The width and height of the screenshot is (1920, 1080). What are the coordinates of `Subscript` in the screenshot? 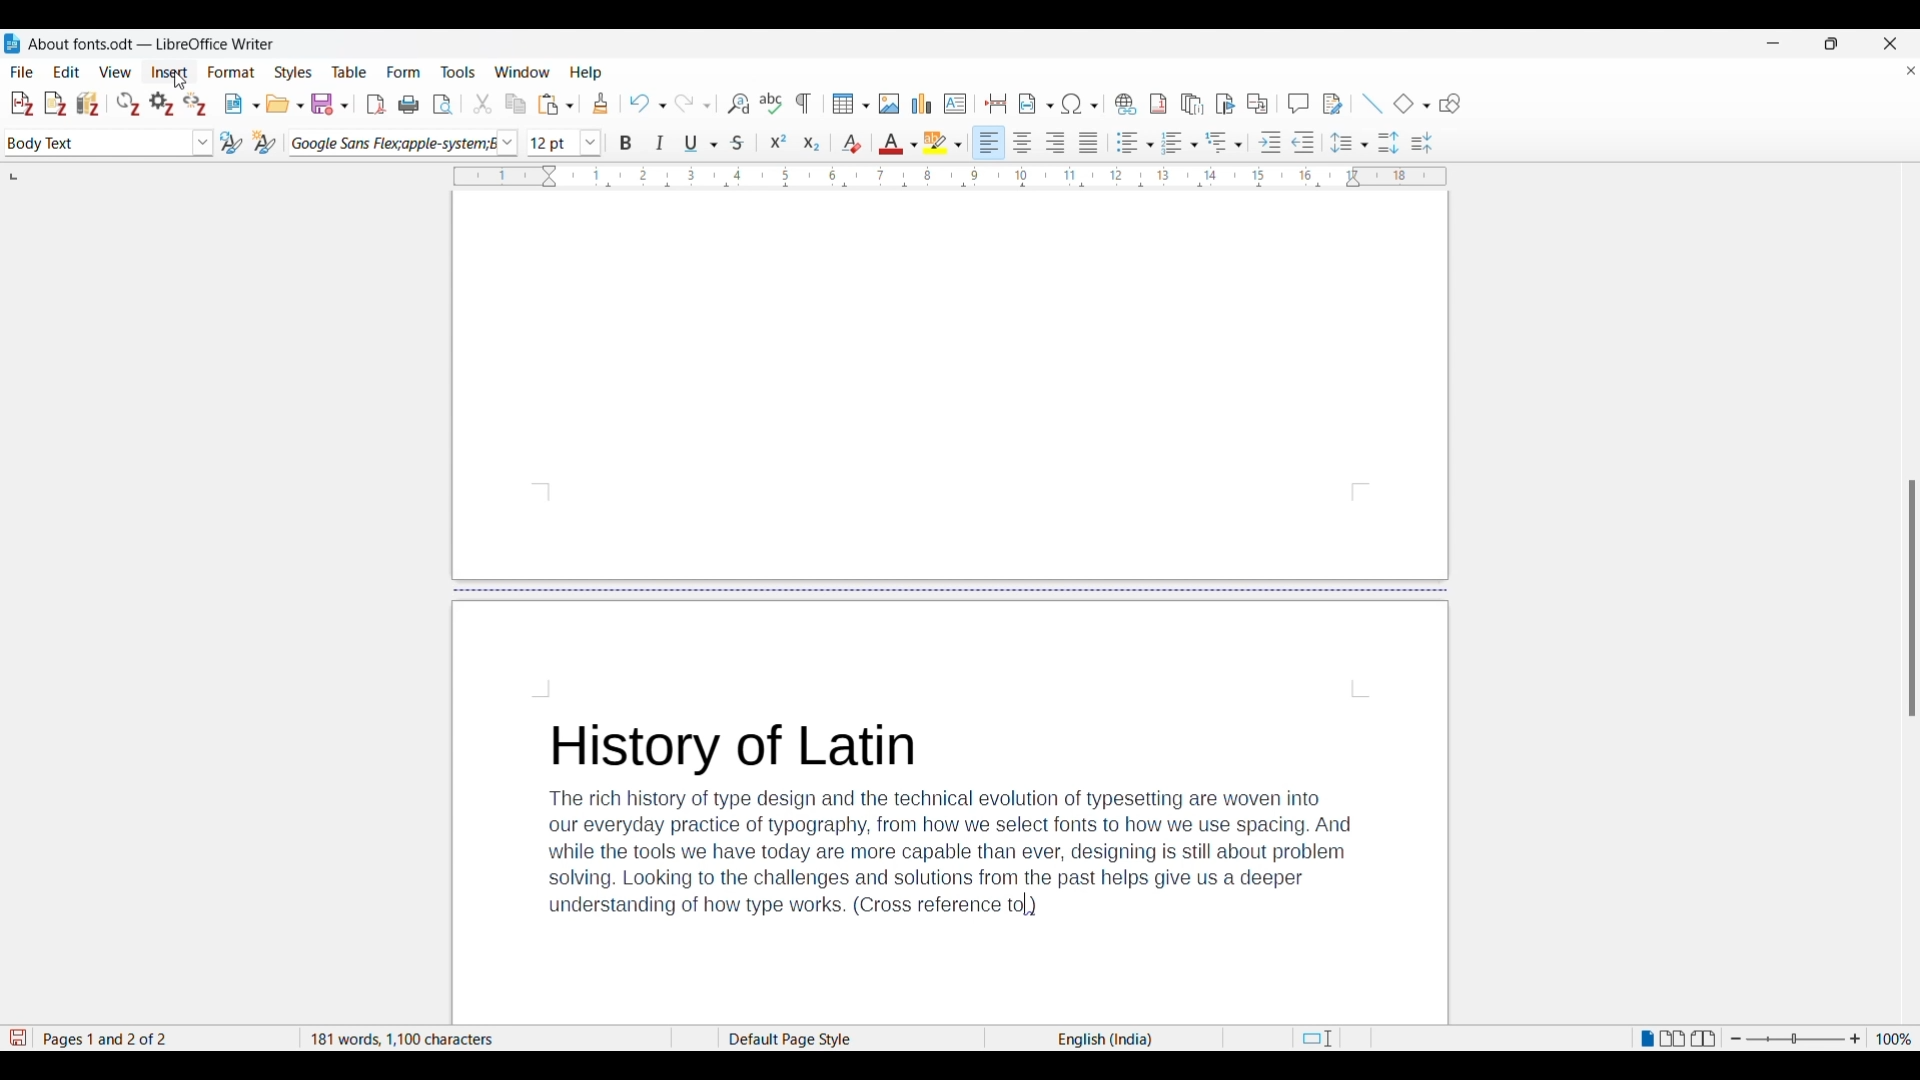 It's located at (812, 144).